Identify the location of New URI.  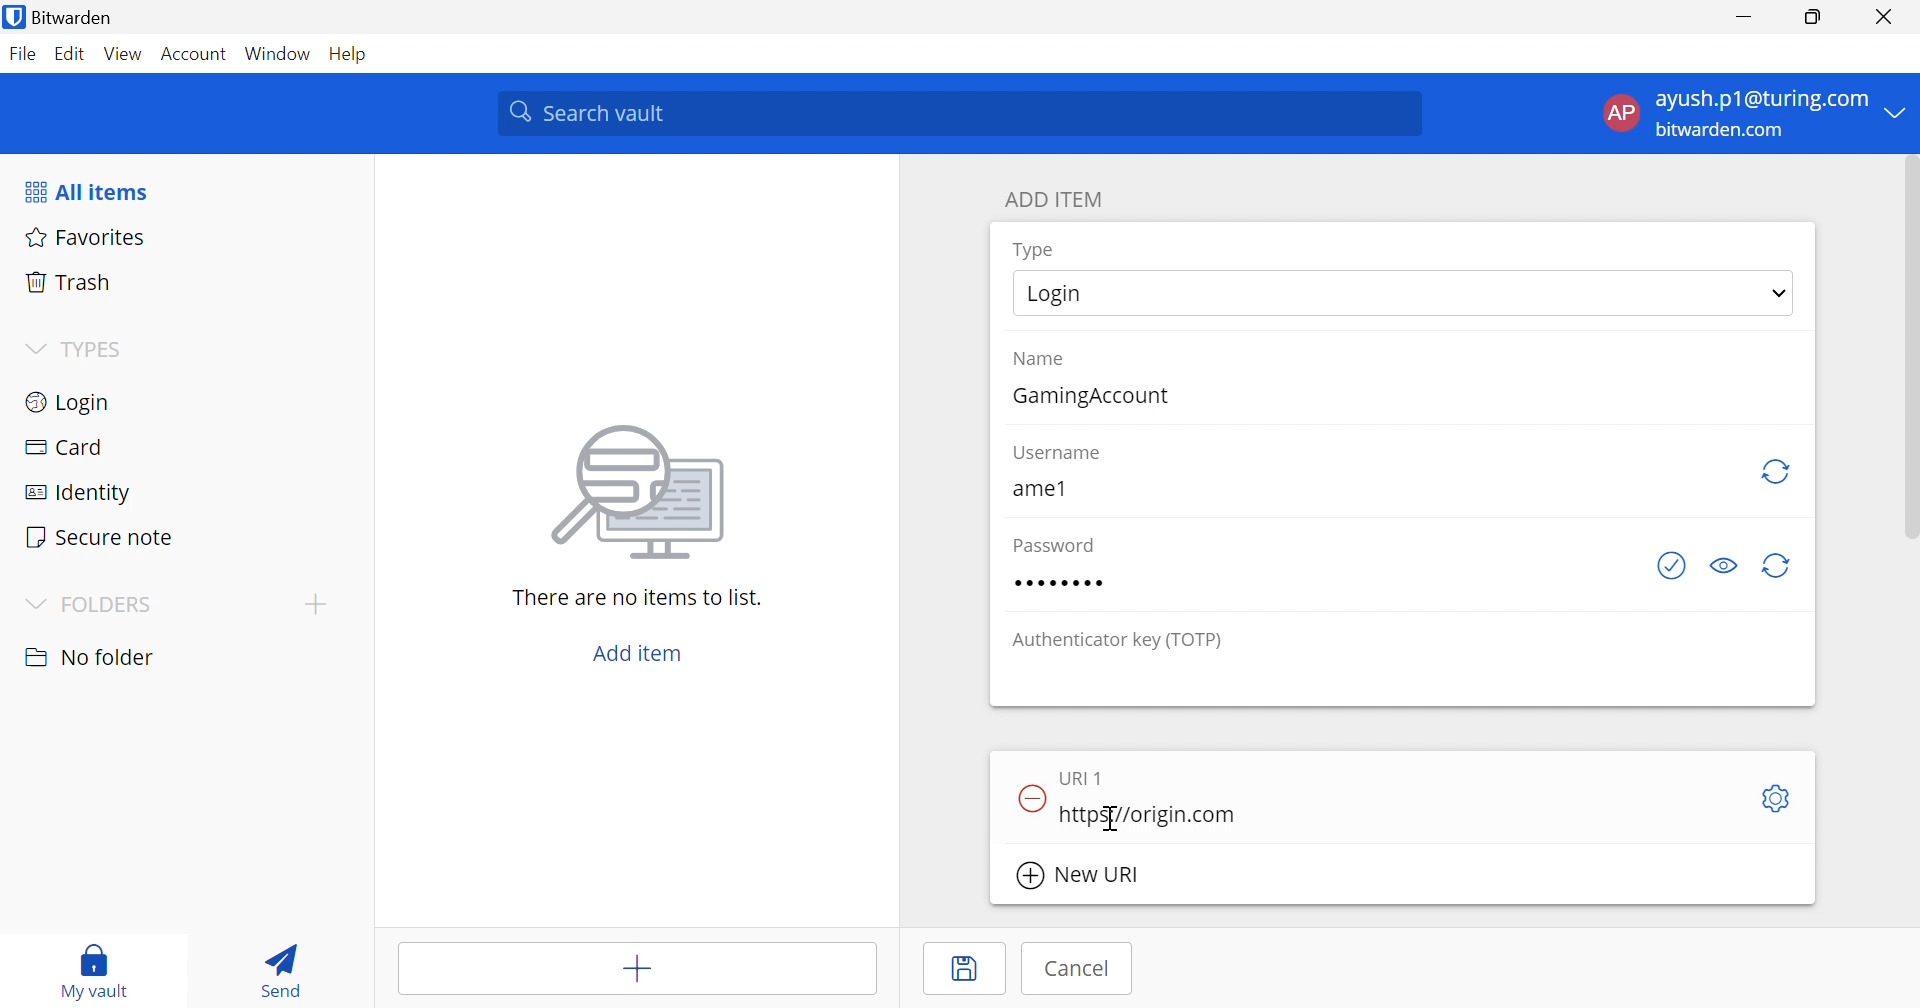
(1077, 875).